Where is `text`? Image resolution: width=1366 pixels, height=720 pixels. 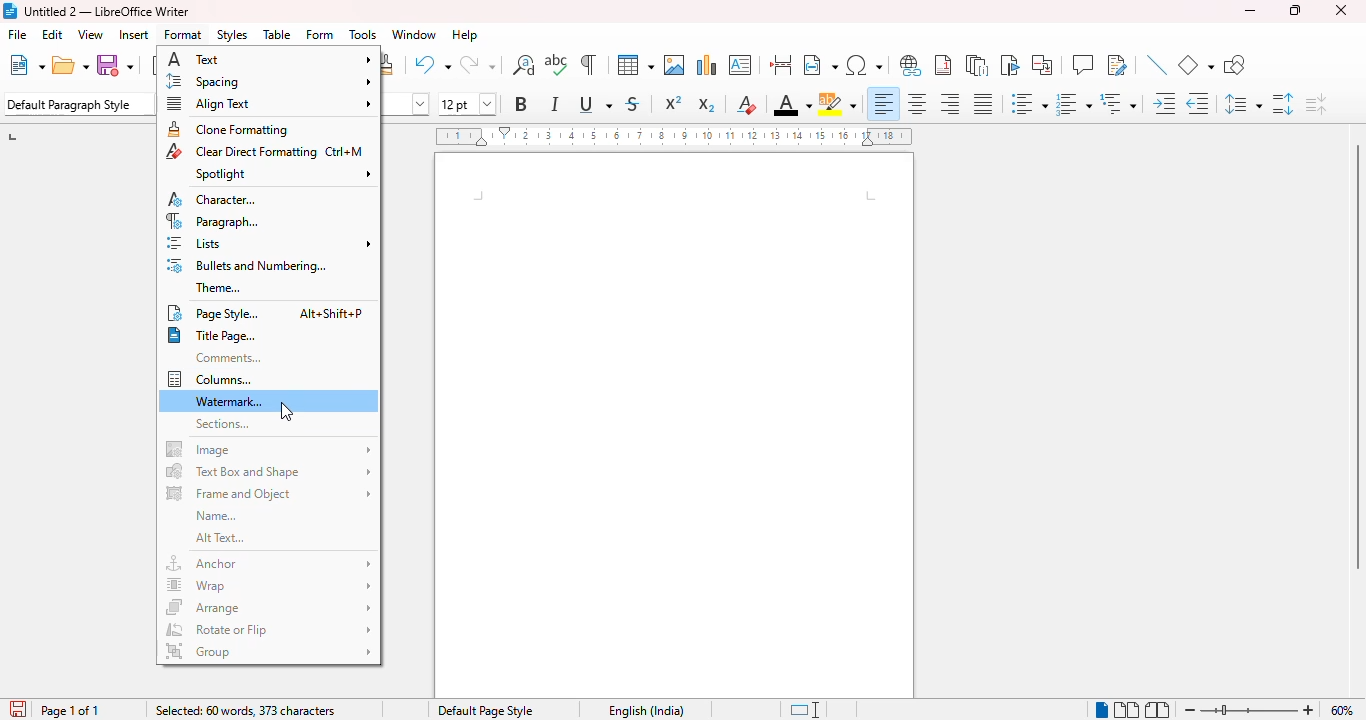
text is located at coordinates (271, 59).